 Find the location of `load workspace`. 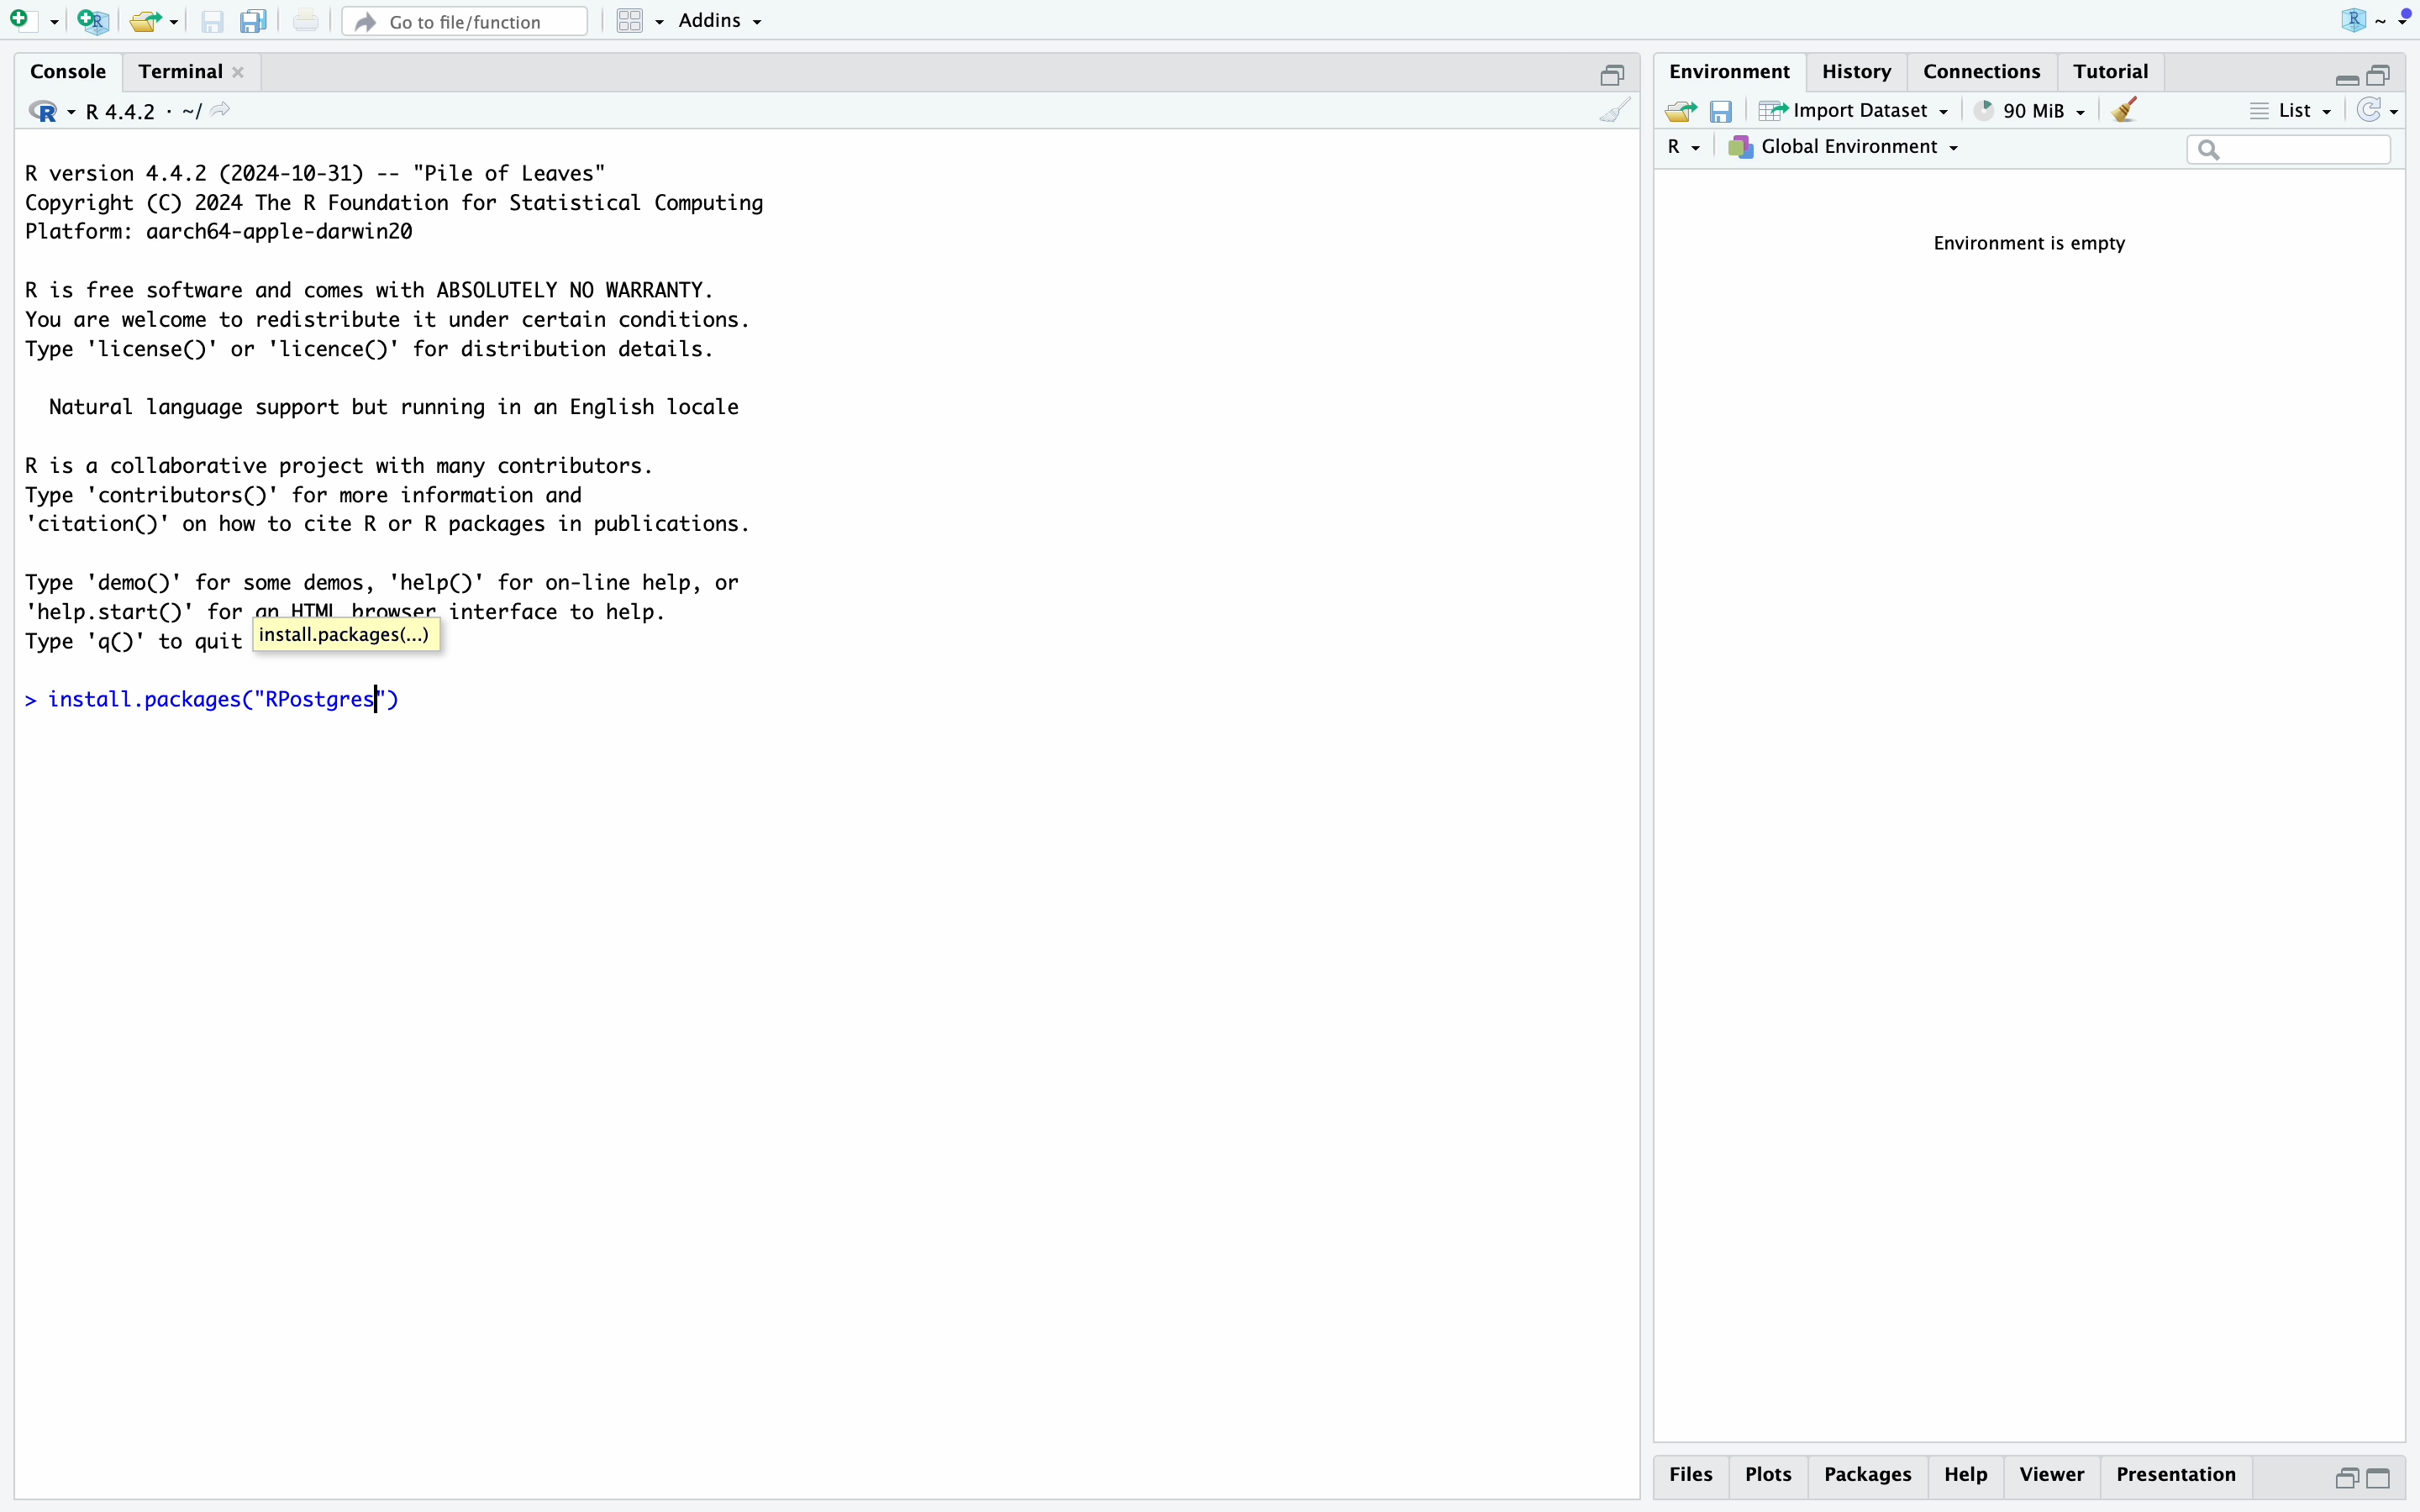

load workspace is located at coordinates (1679, 113).